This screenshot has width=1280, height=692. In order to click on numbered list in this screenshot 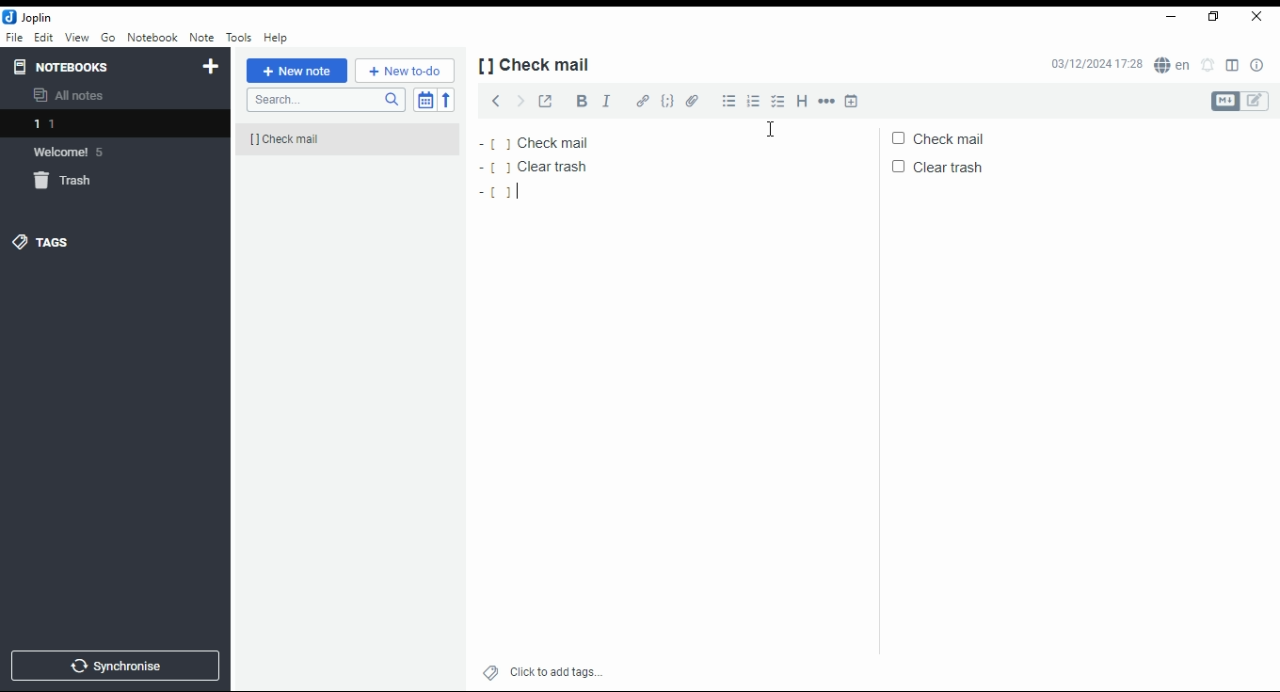, I will do `click(752, 102)`.